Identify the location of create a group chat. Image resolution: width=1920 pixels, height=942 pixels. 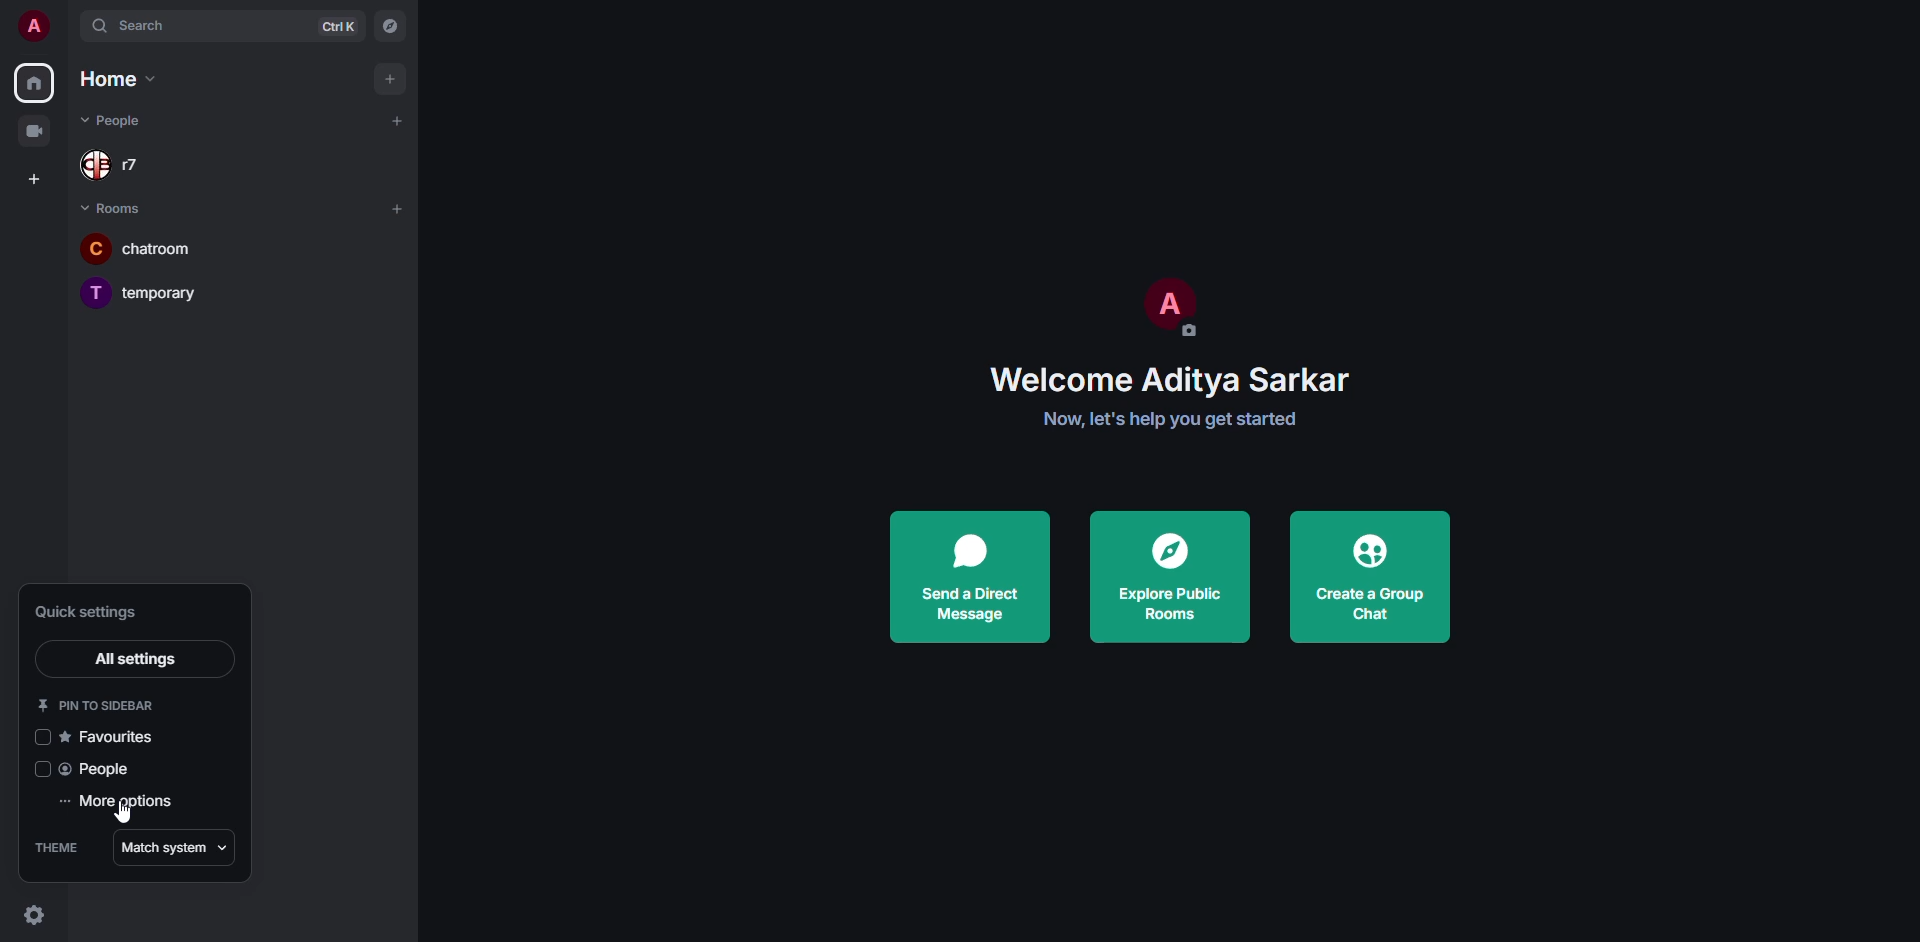
(1370, 577).